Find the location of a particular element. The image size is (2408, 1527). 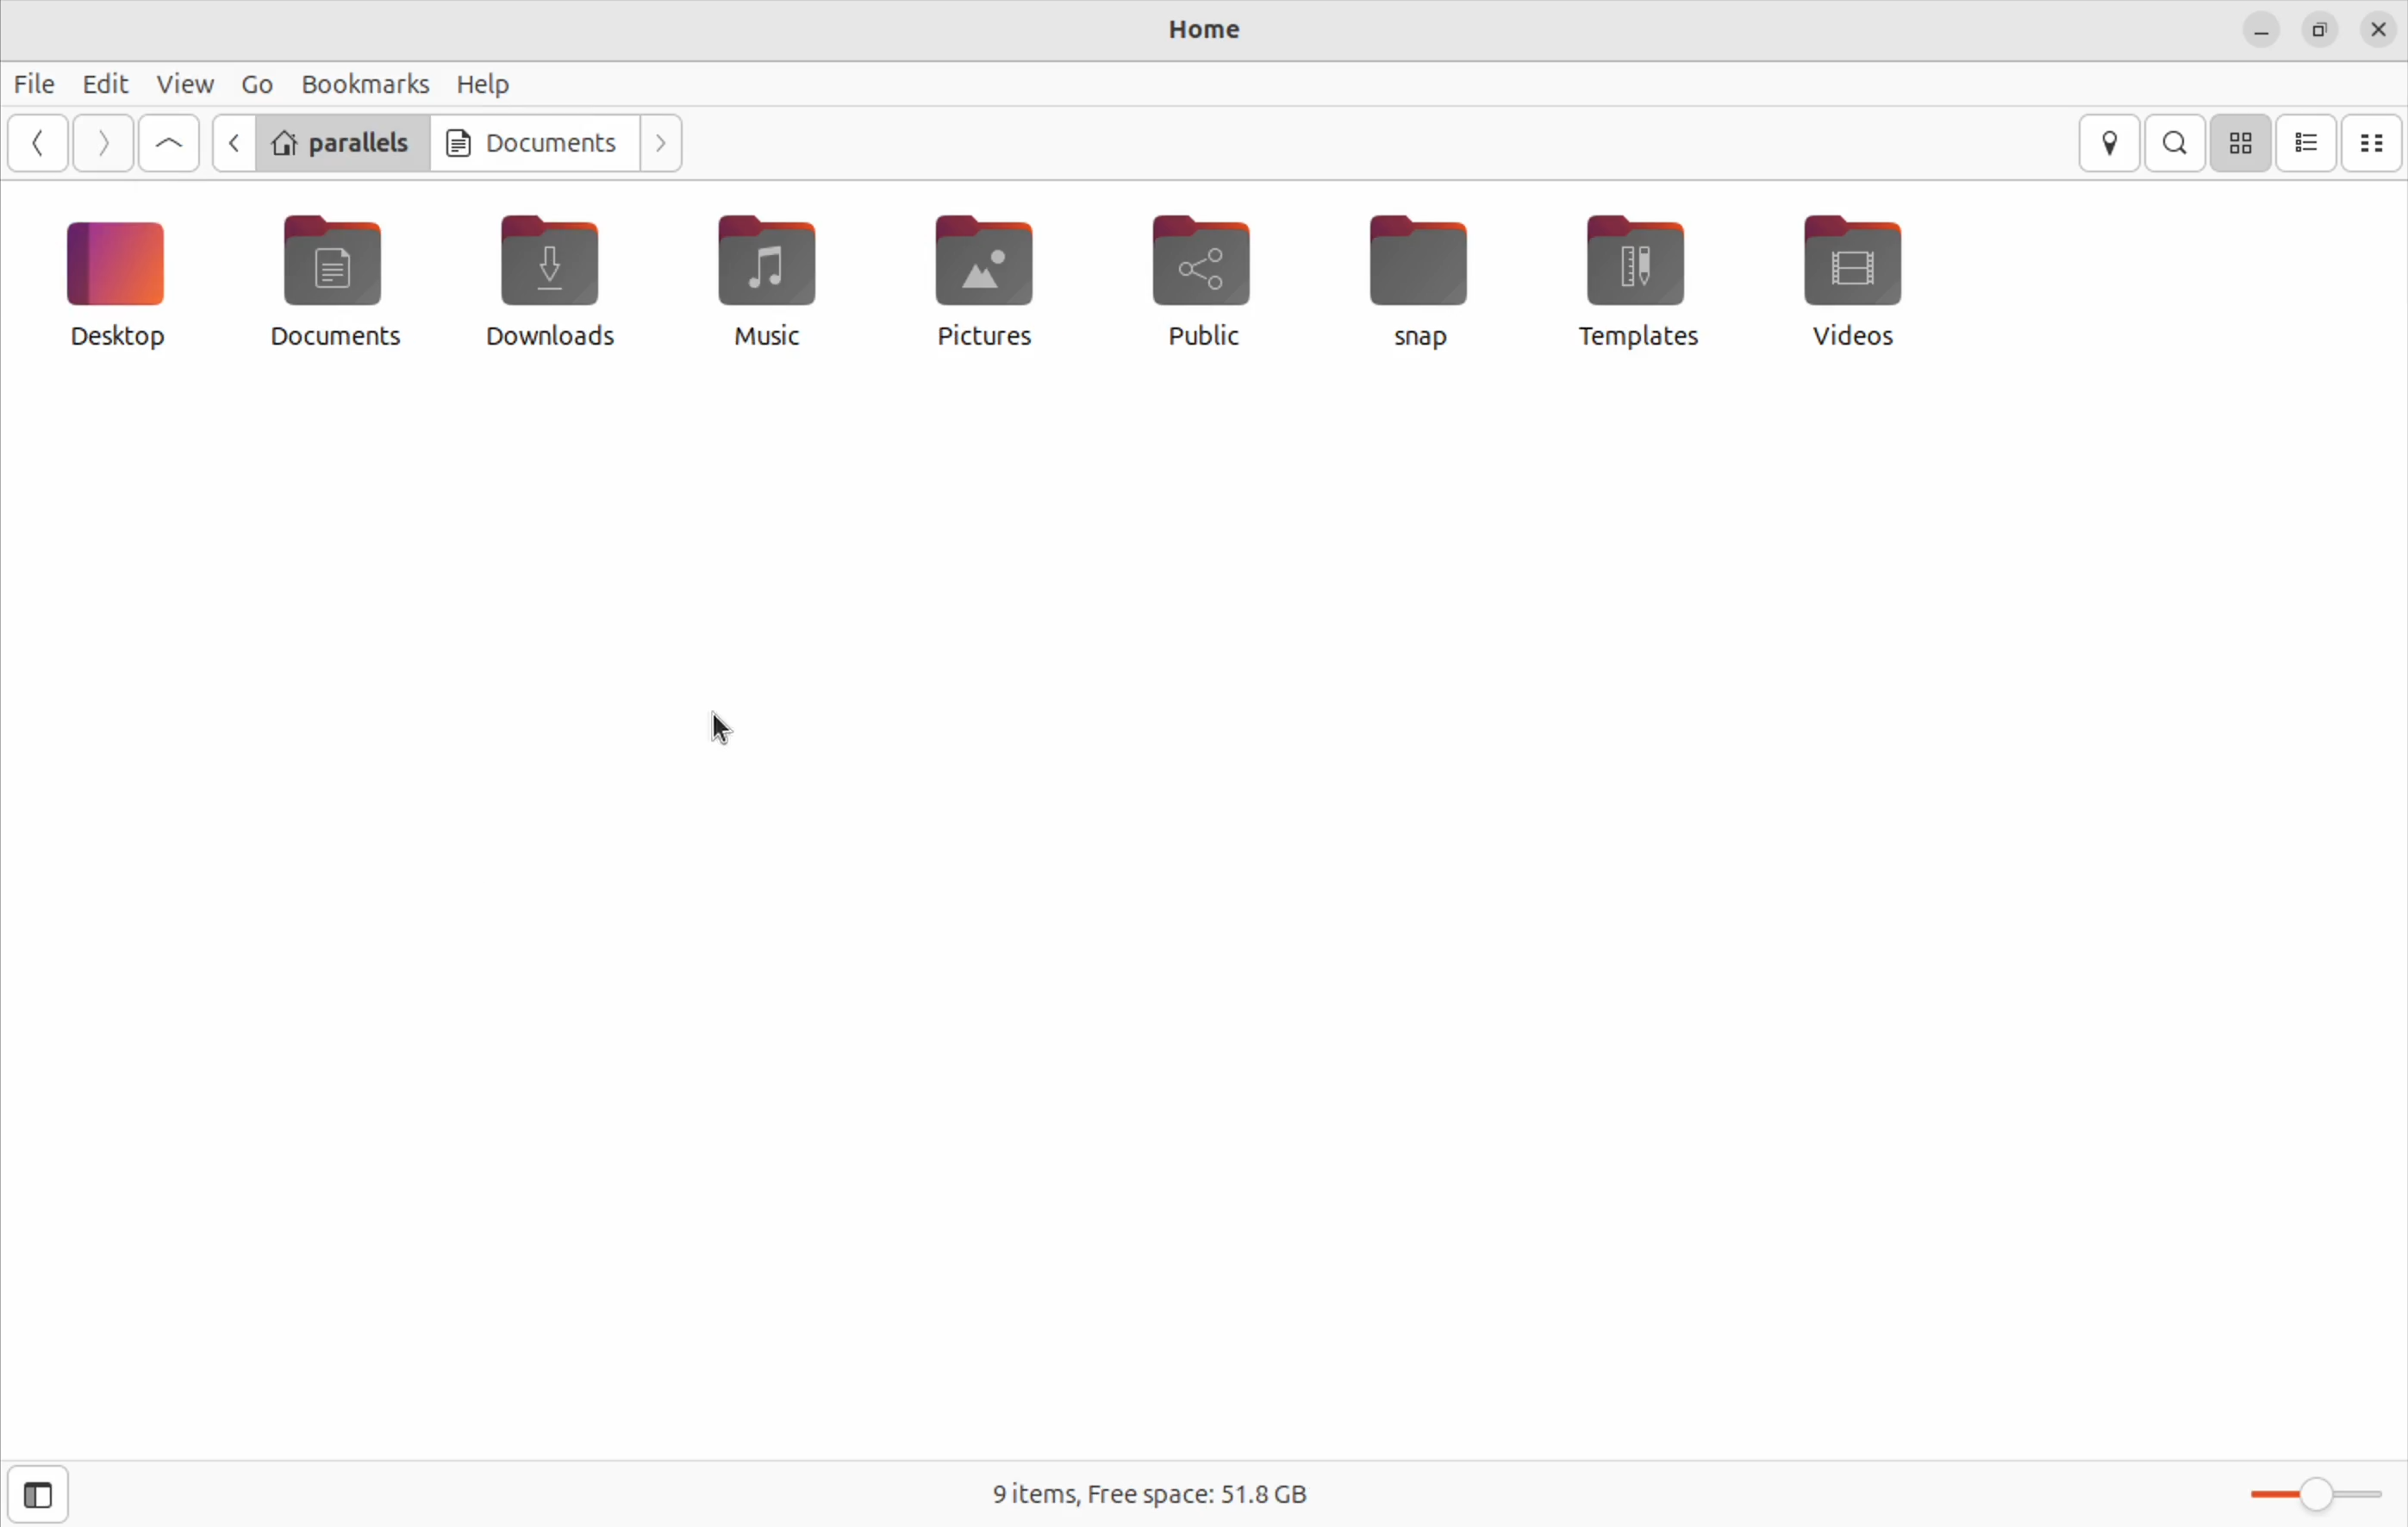

icon view is located at coordinates (2241, 141).